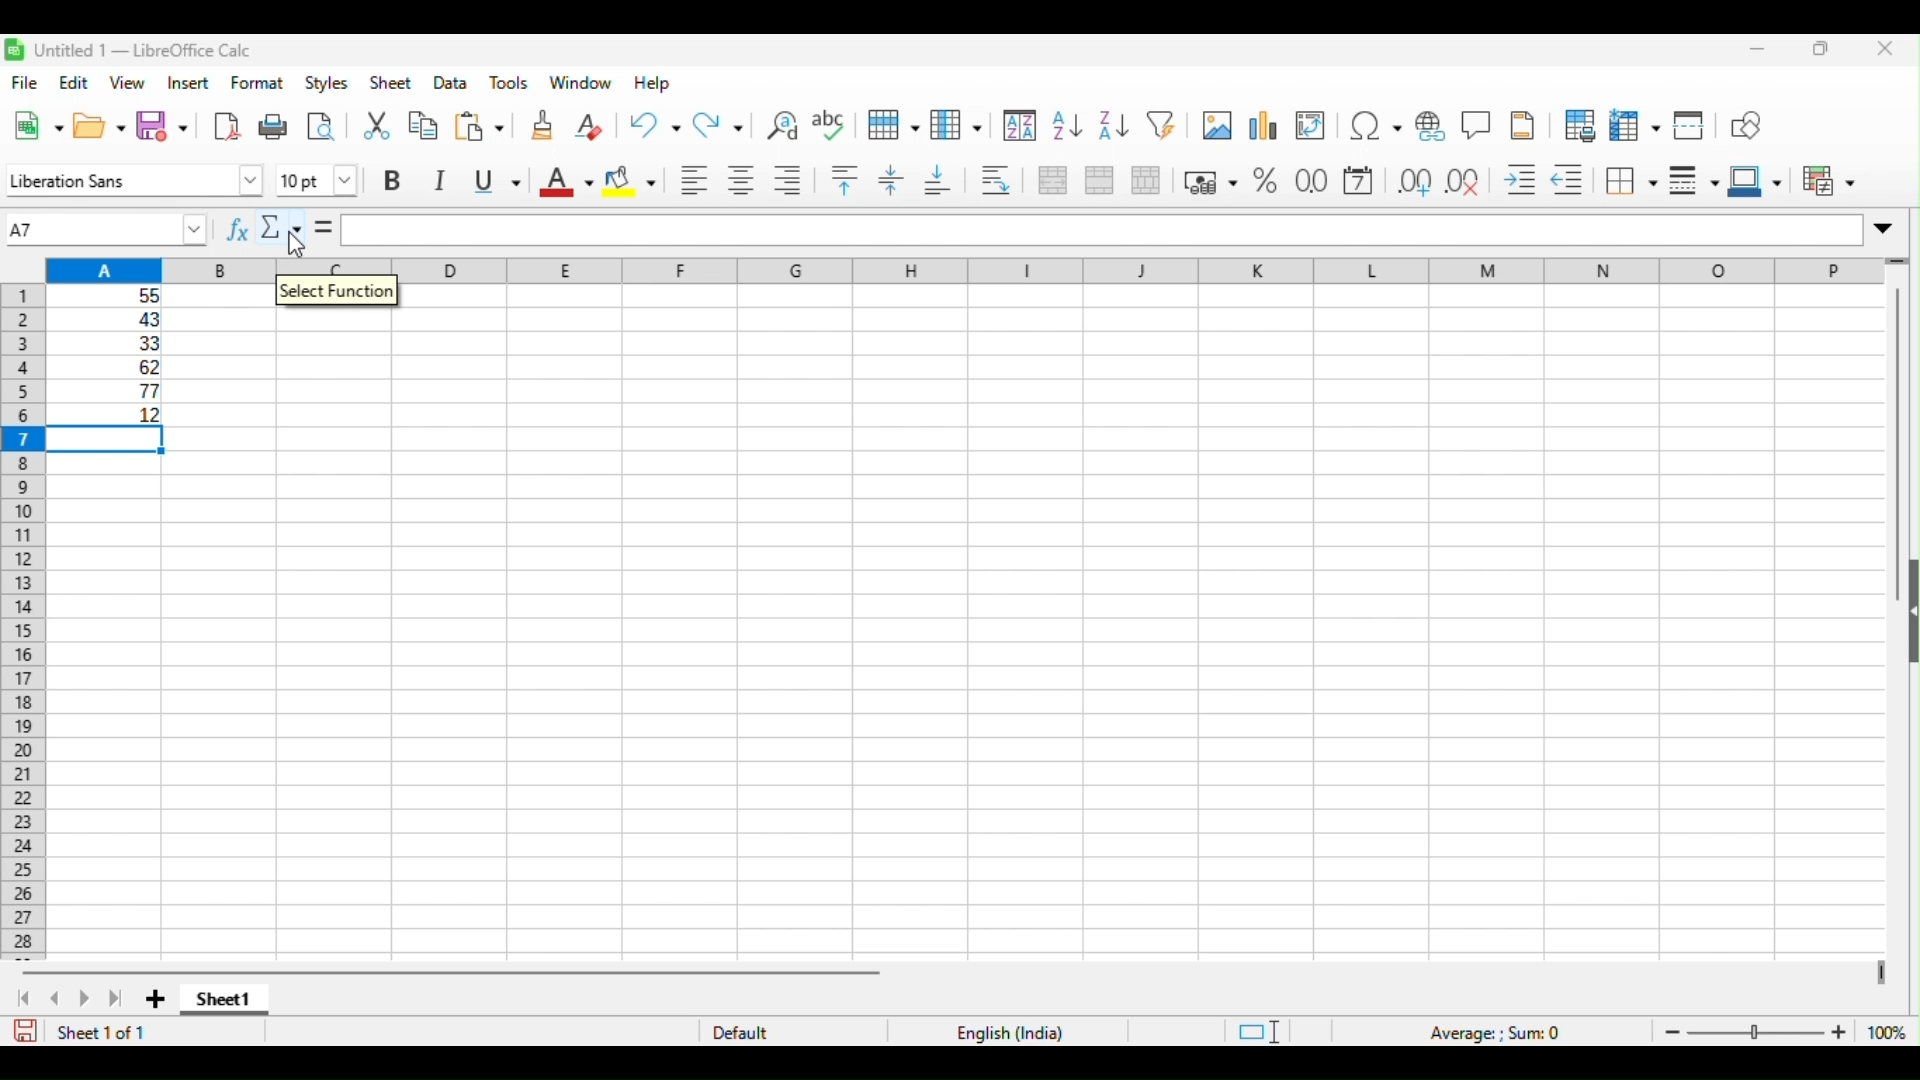  I want to click on freeze rows and columns, so click(1636, 124).